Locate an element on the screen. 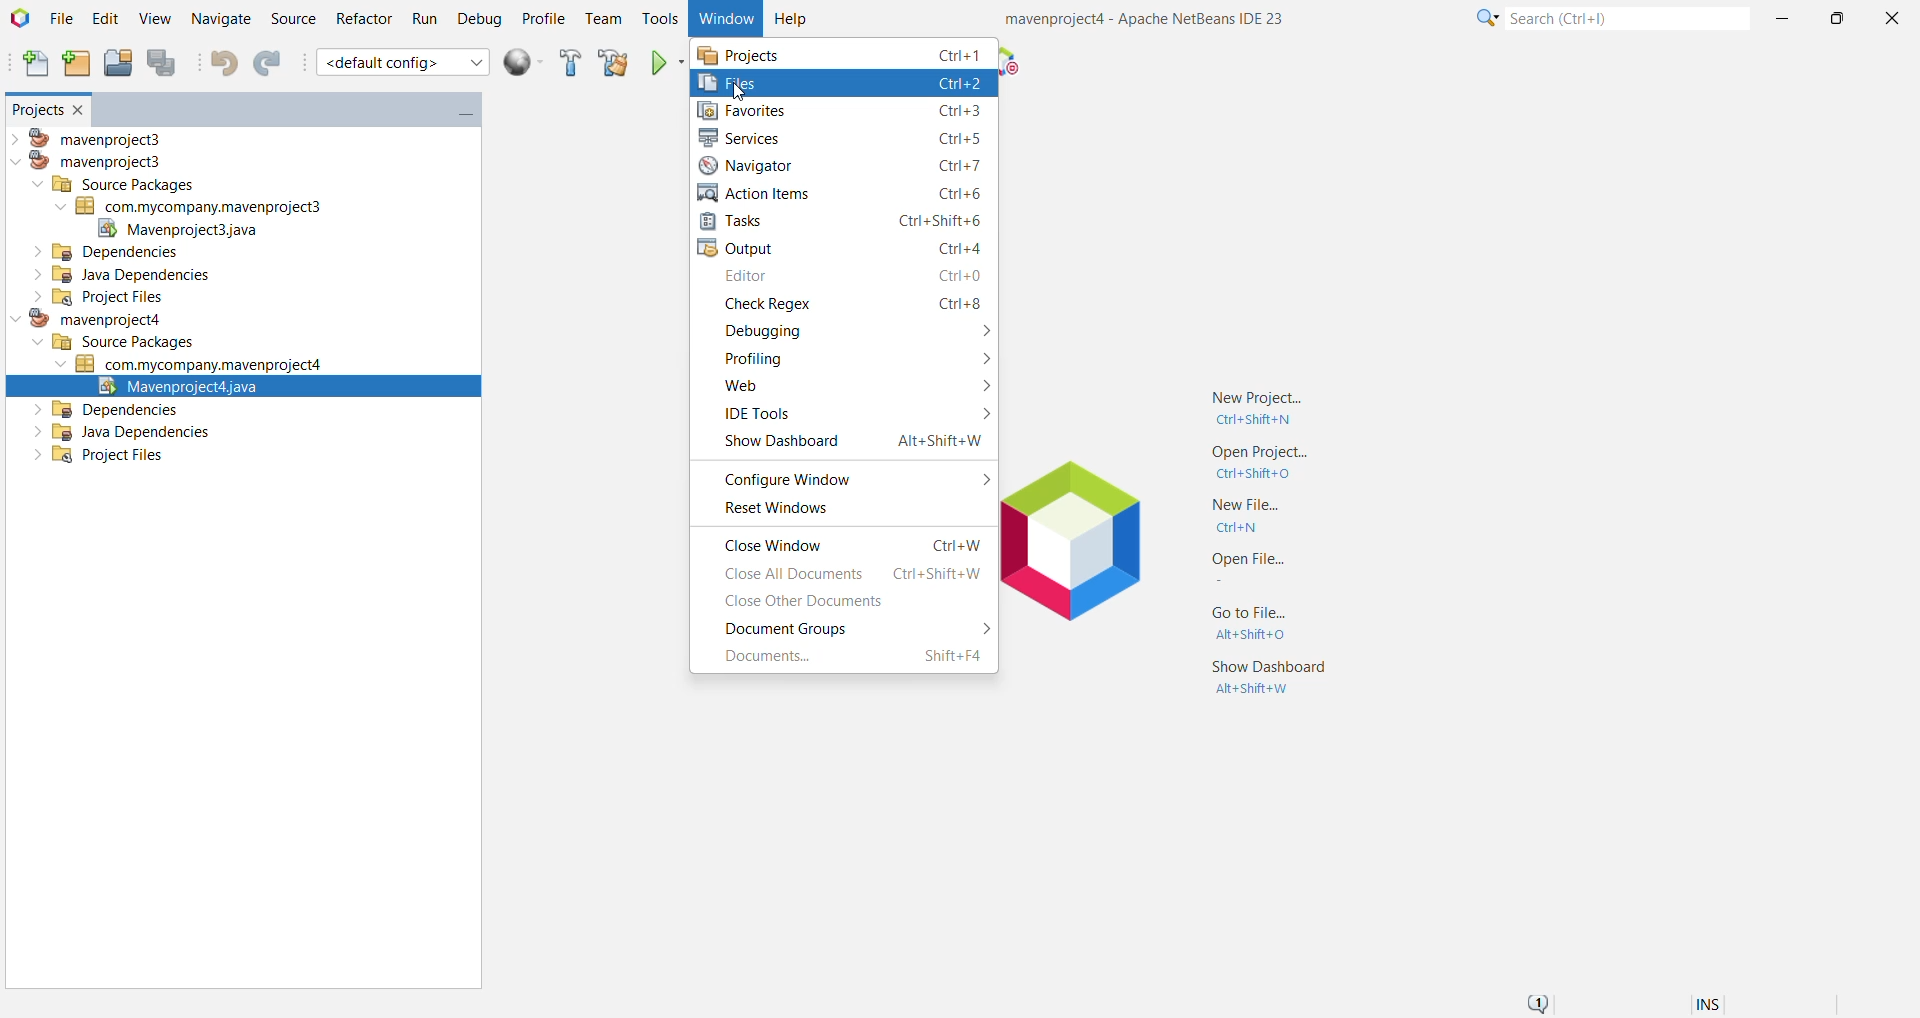  Clean and build Project is located at coordinates (612, 63).